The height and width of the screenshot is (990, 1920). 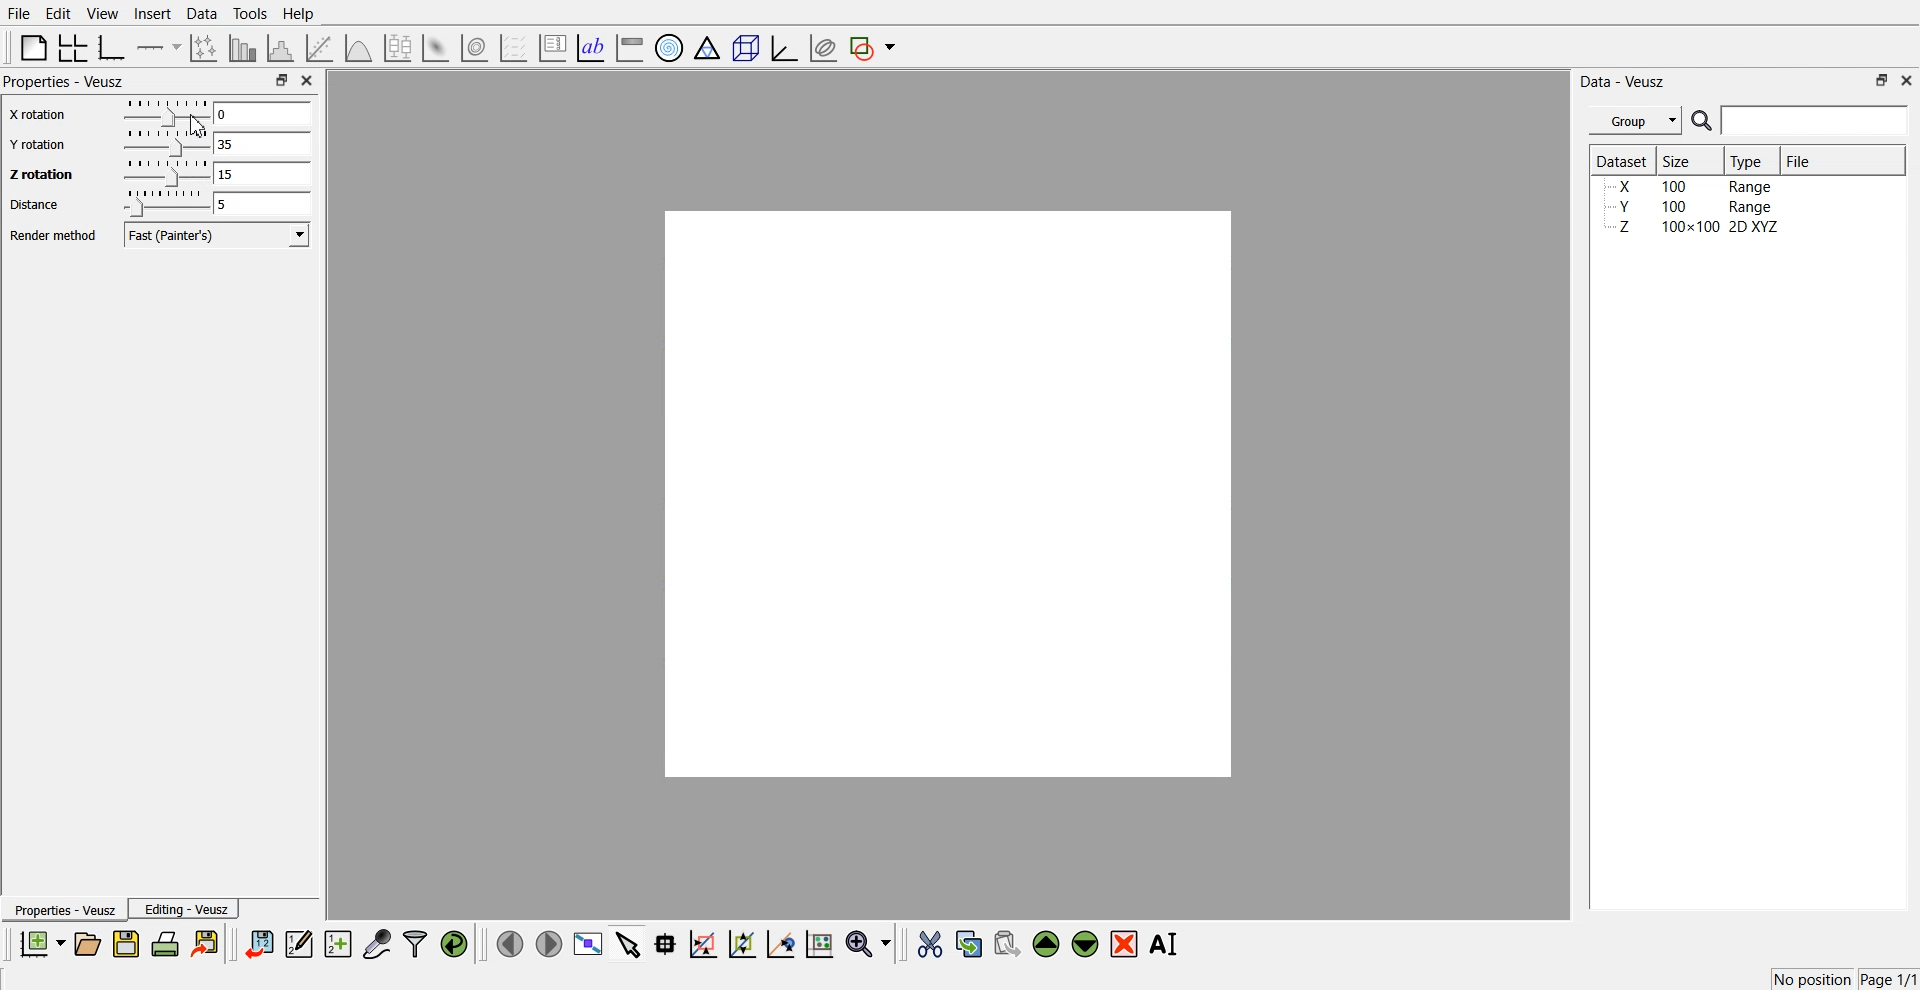 I want to click on 35, so click(x=262, y=143).